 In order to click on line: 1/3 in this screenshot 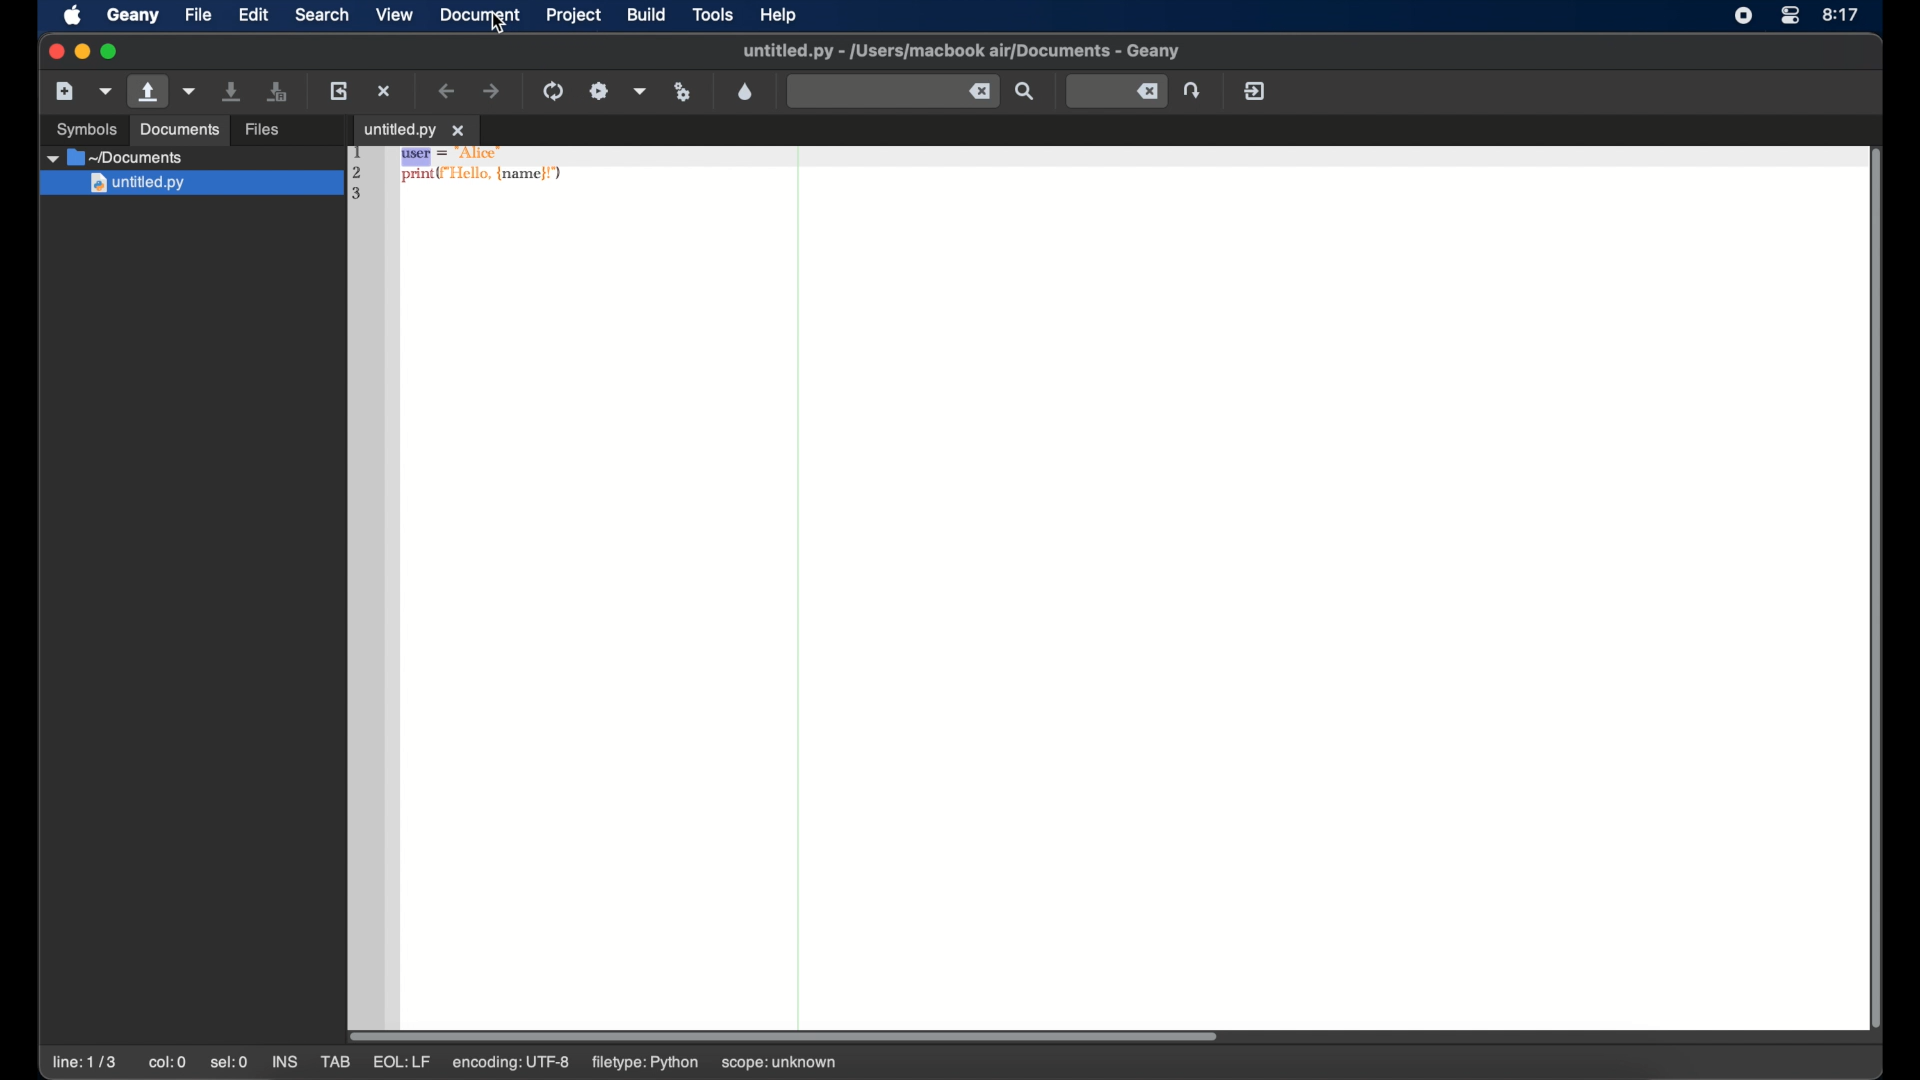, I will do `click(84, 1062)`.